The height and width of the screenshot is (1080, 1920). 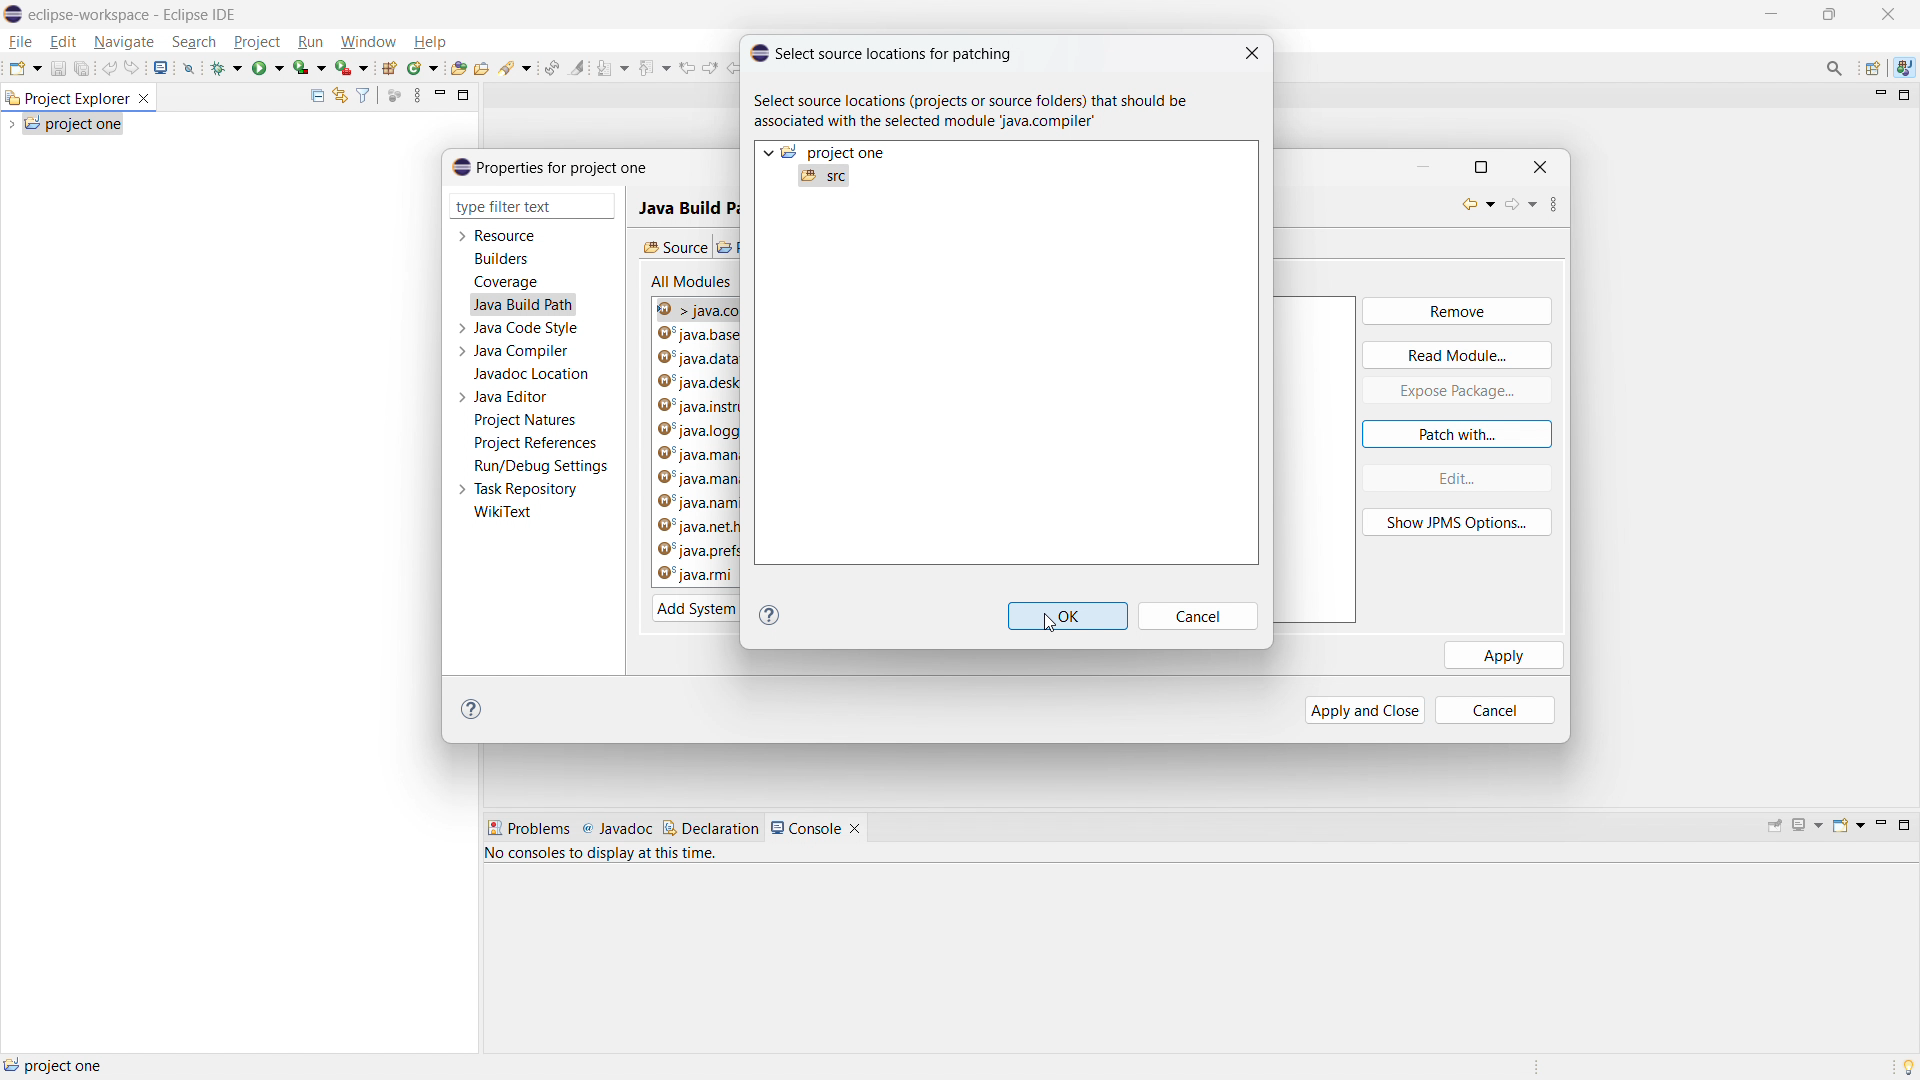 What do you see at coordinates (162, 68) in the screenshot?
I see `open console` at bounding box center [162, 68].